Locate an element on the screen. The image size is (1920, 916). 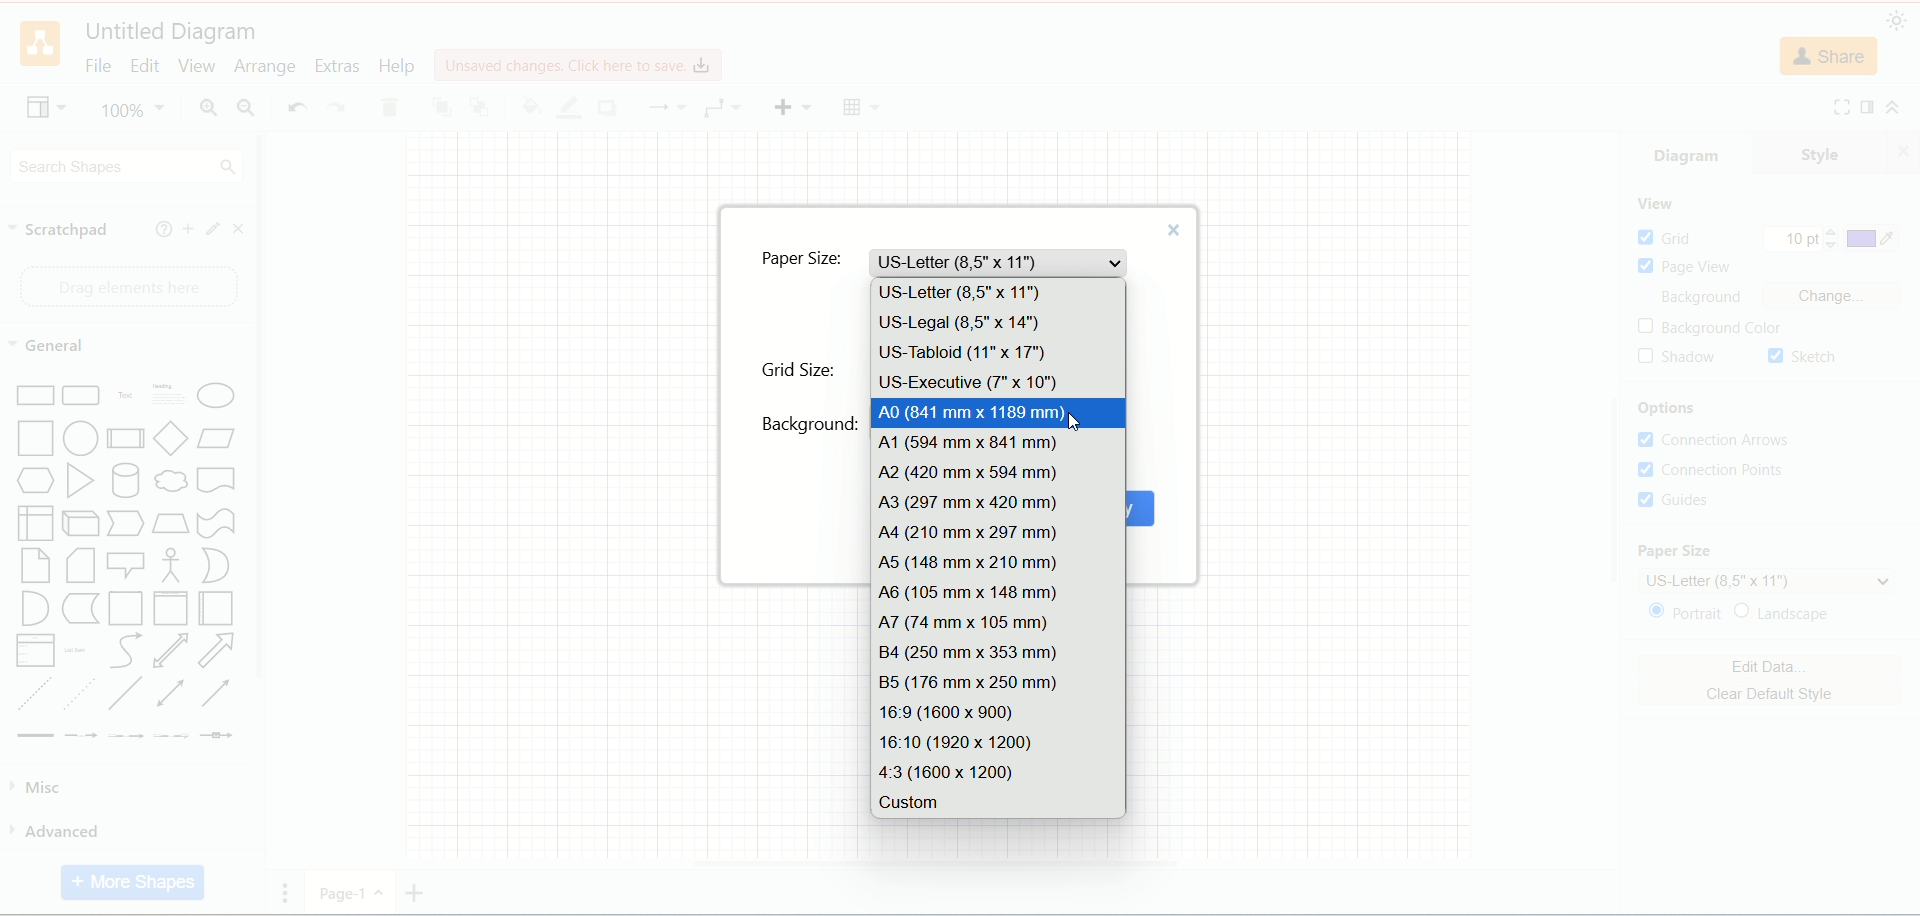
rectangle is located at coordinates (37, 397).